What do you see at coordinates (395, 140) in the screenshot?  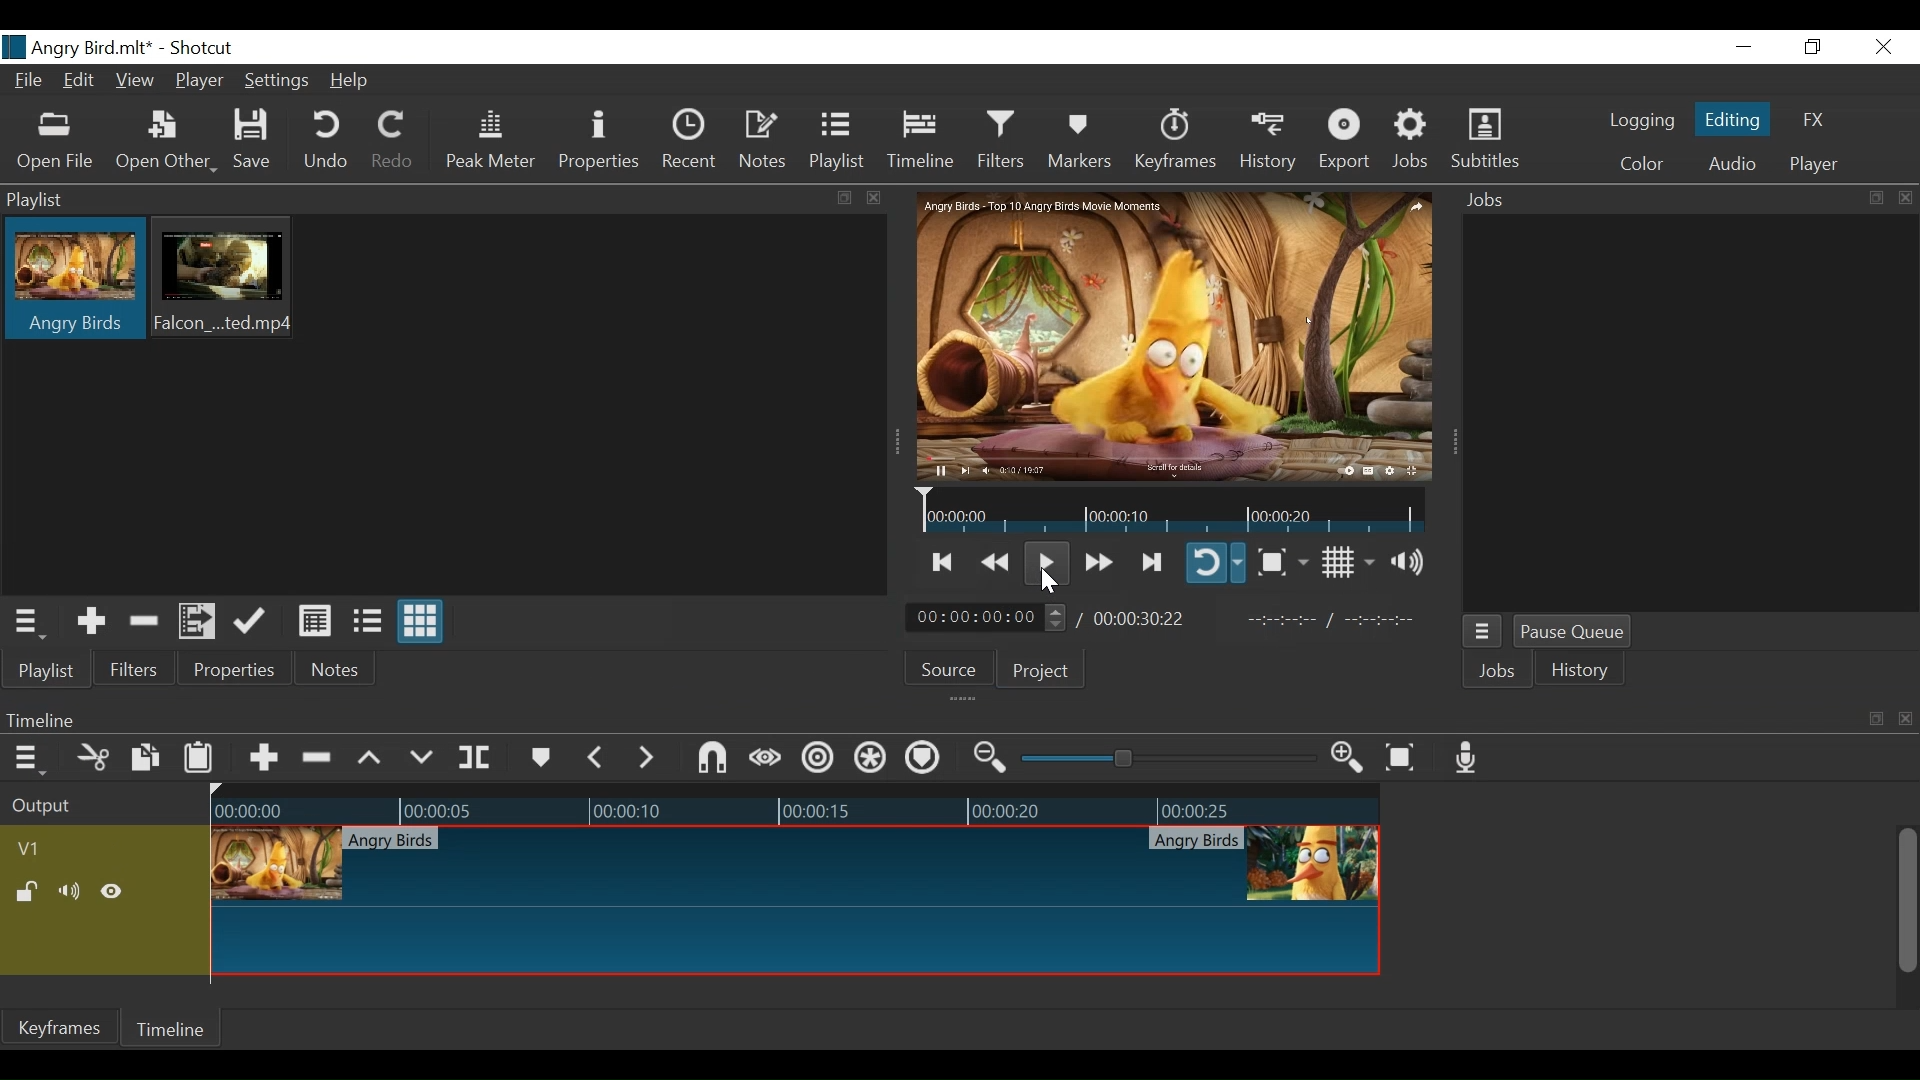 I see `Redo` at bounding box center [395, 140].